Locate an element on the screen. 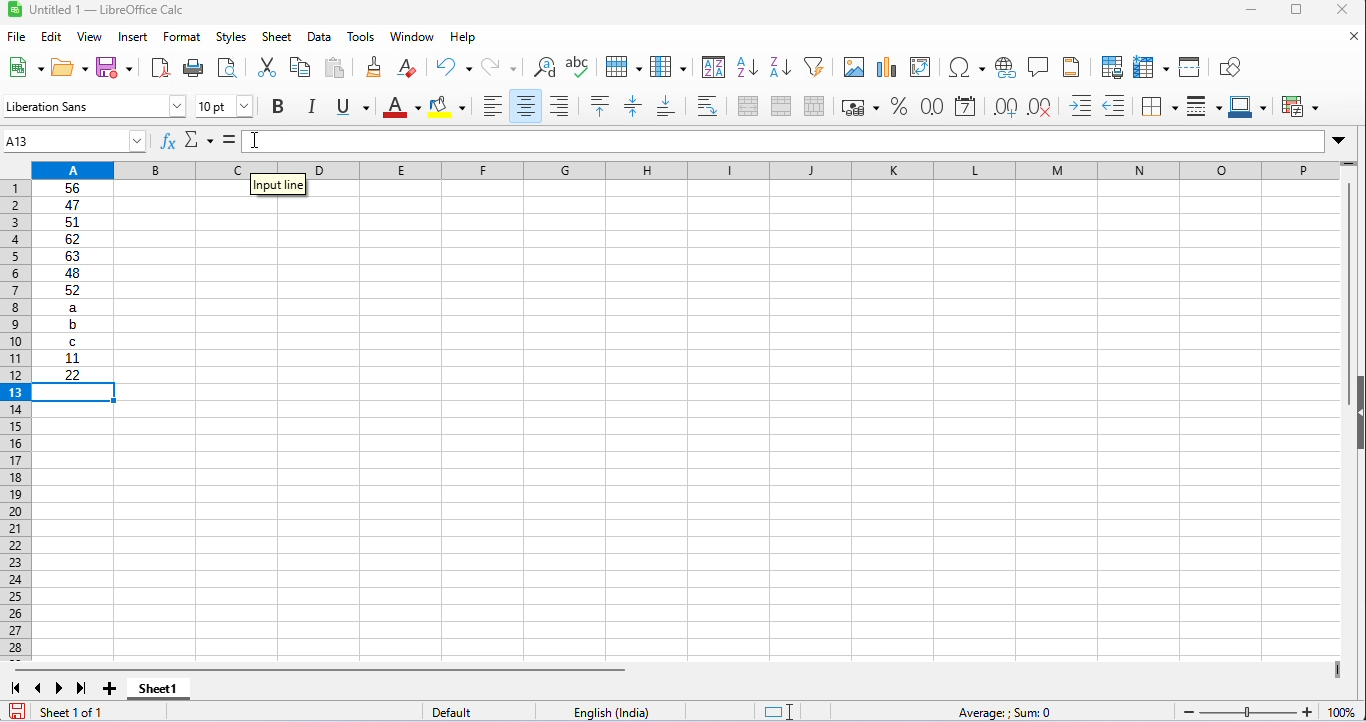 The height and width of the screenshot is (722, 1366). format as number is located at coordinates (931, 106).